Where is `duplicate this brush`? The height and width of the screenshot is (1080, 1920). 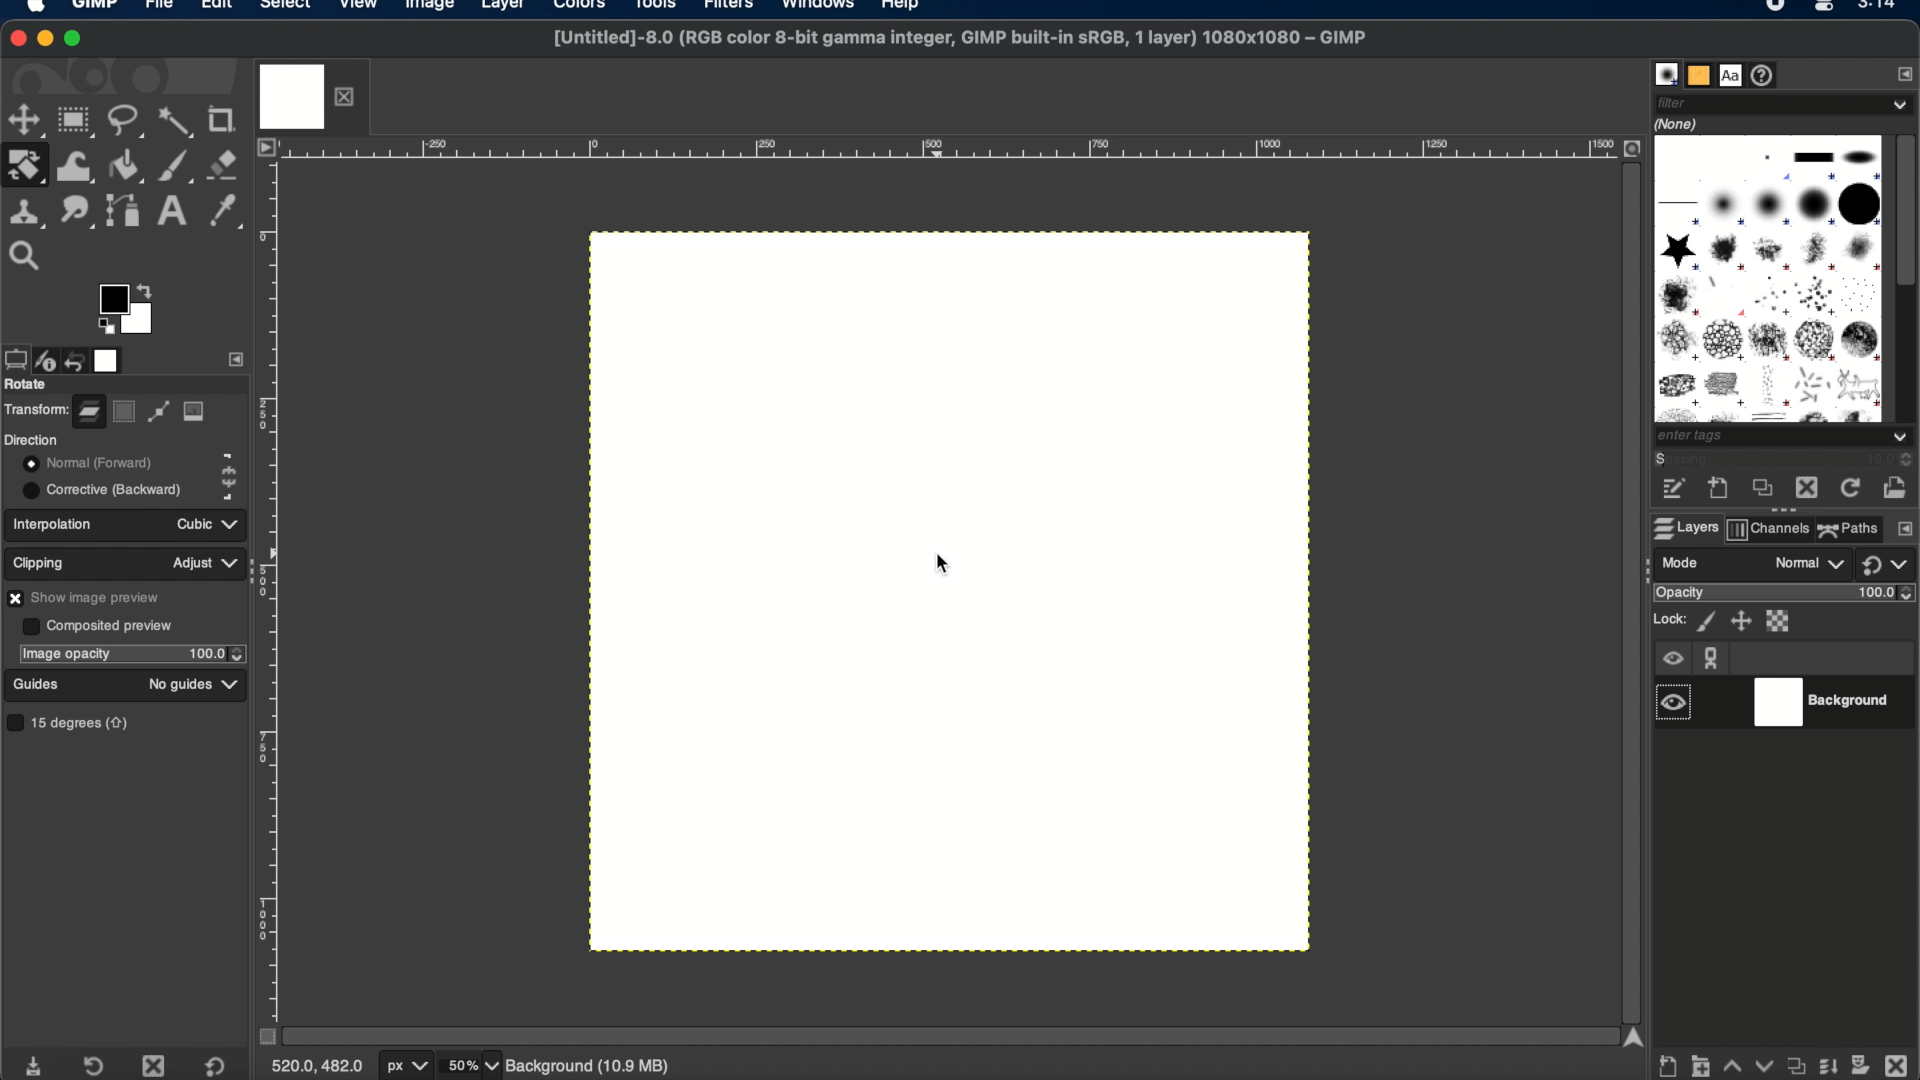
duplicate this brush is located at coordinates (1759, 490).